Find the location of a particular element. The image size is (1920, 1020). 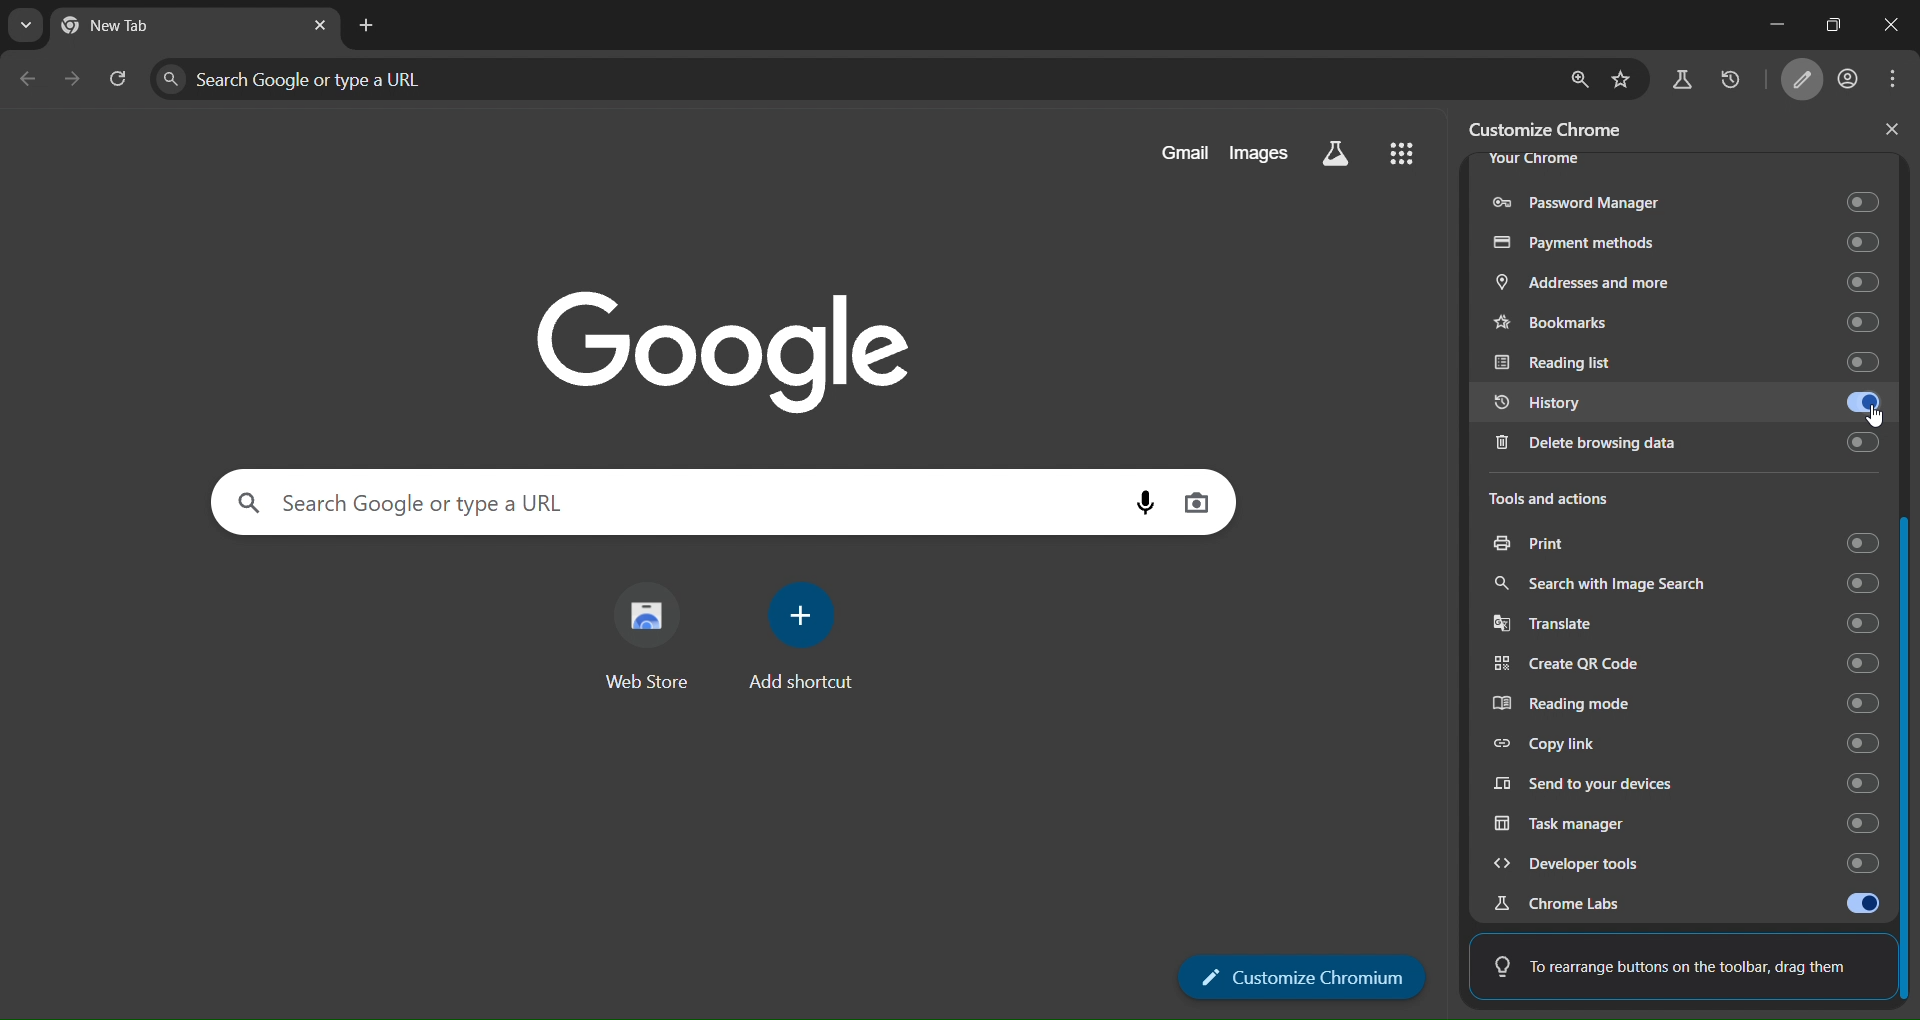

current tab is located at coordinates (133, 29).